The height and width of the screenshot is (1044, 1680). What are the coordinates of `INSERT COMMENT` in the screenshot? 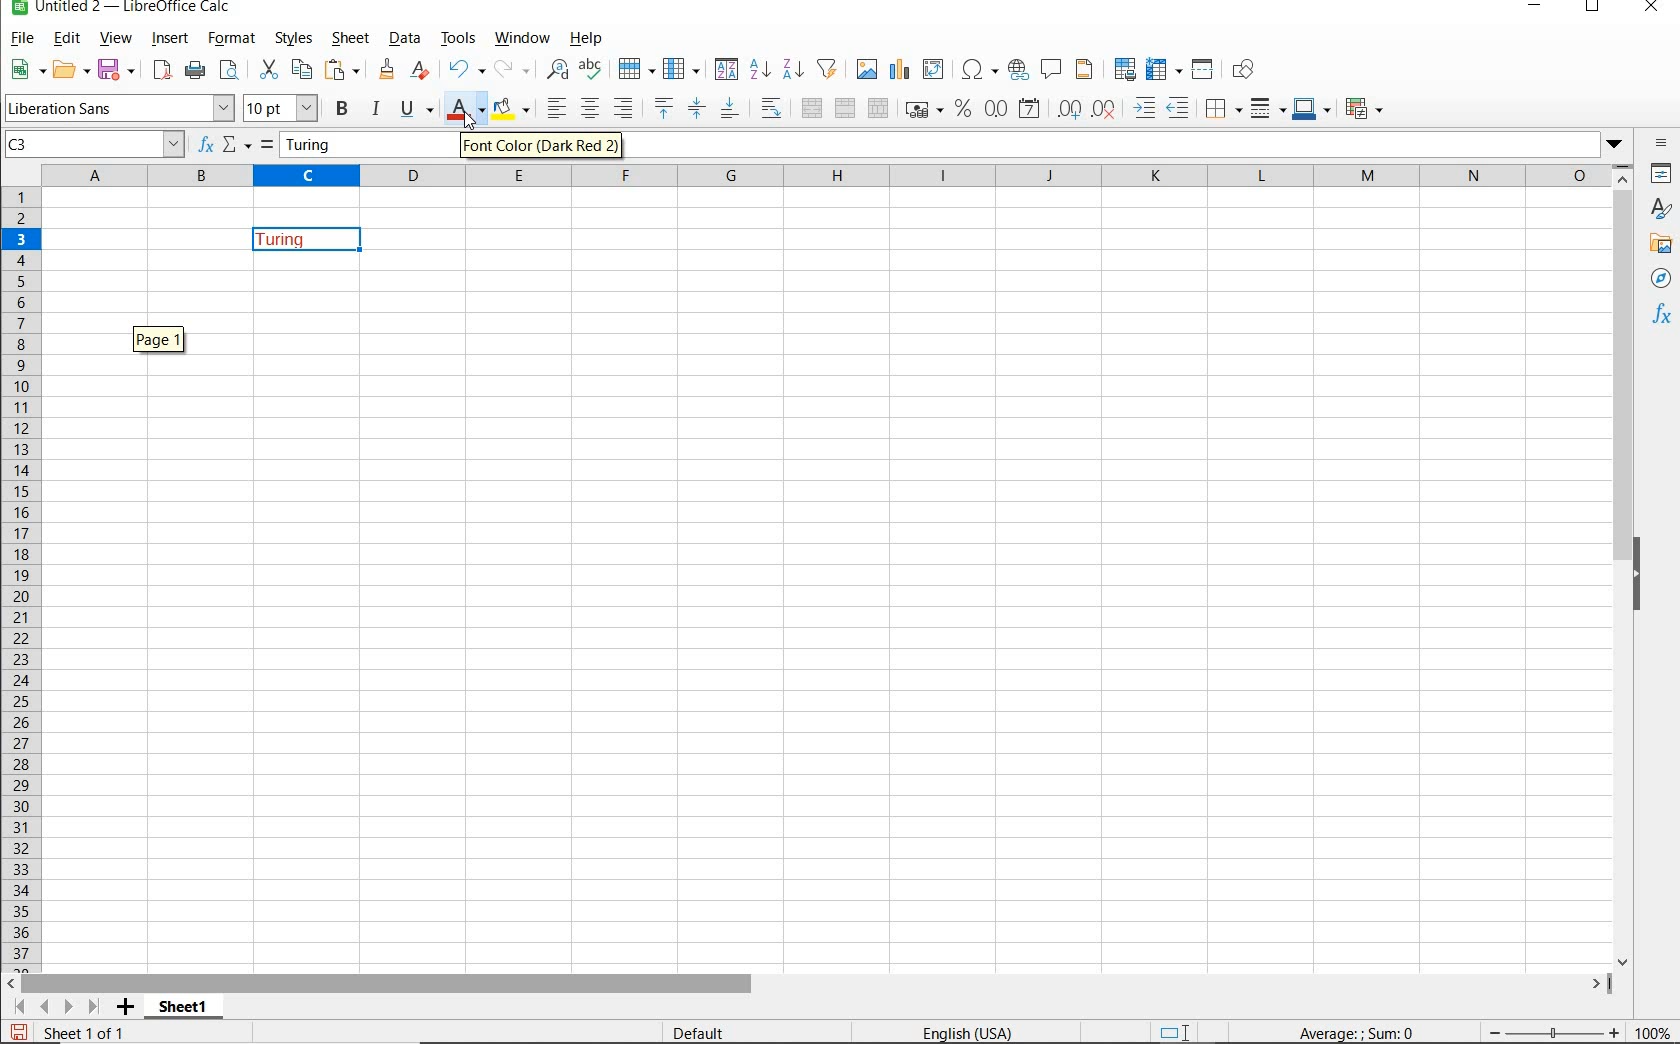 It's located at (1053, 67).